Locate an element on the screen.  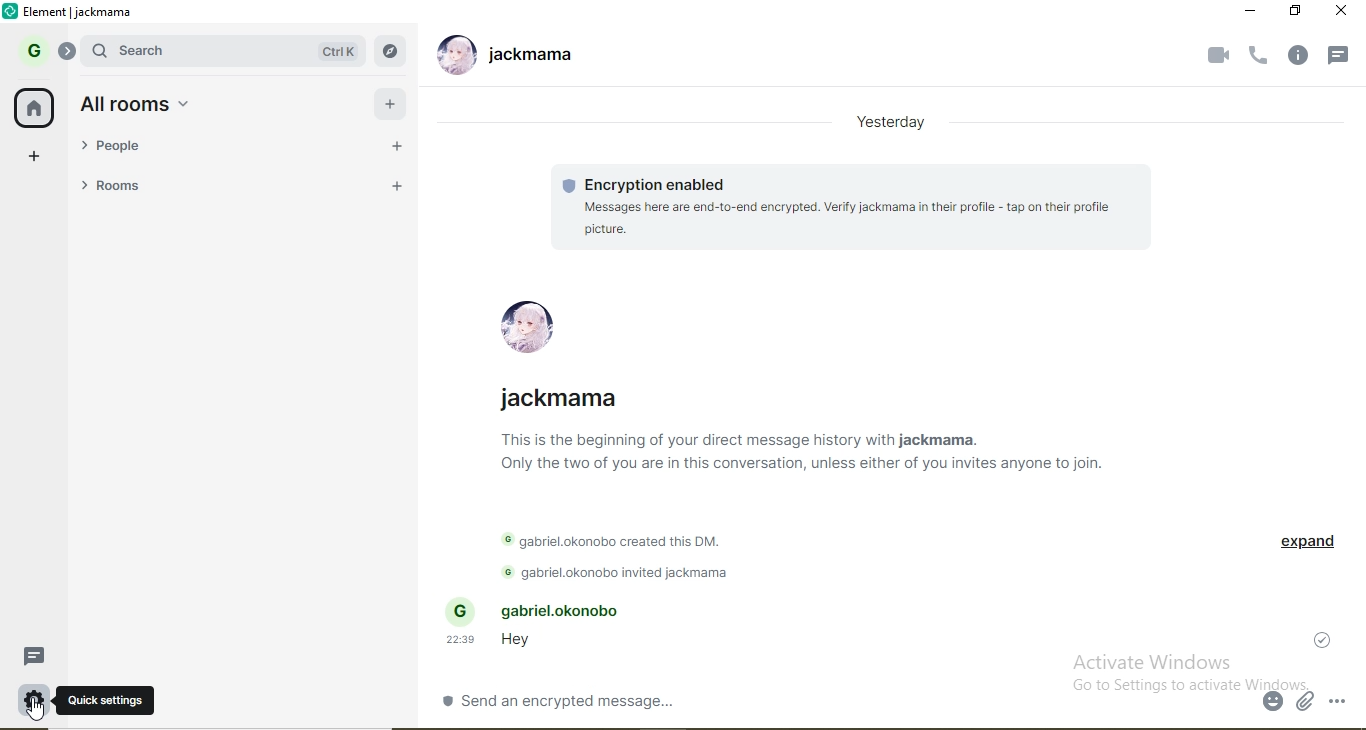
profile picture is located at coordinates (452, 57).